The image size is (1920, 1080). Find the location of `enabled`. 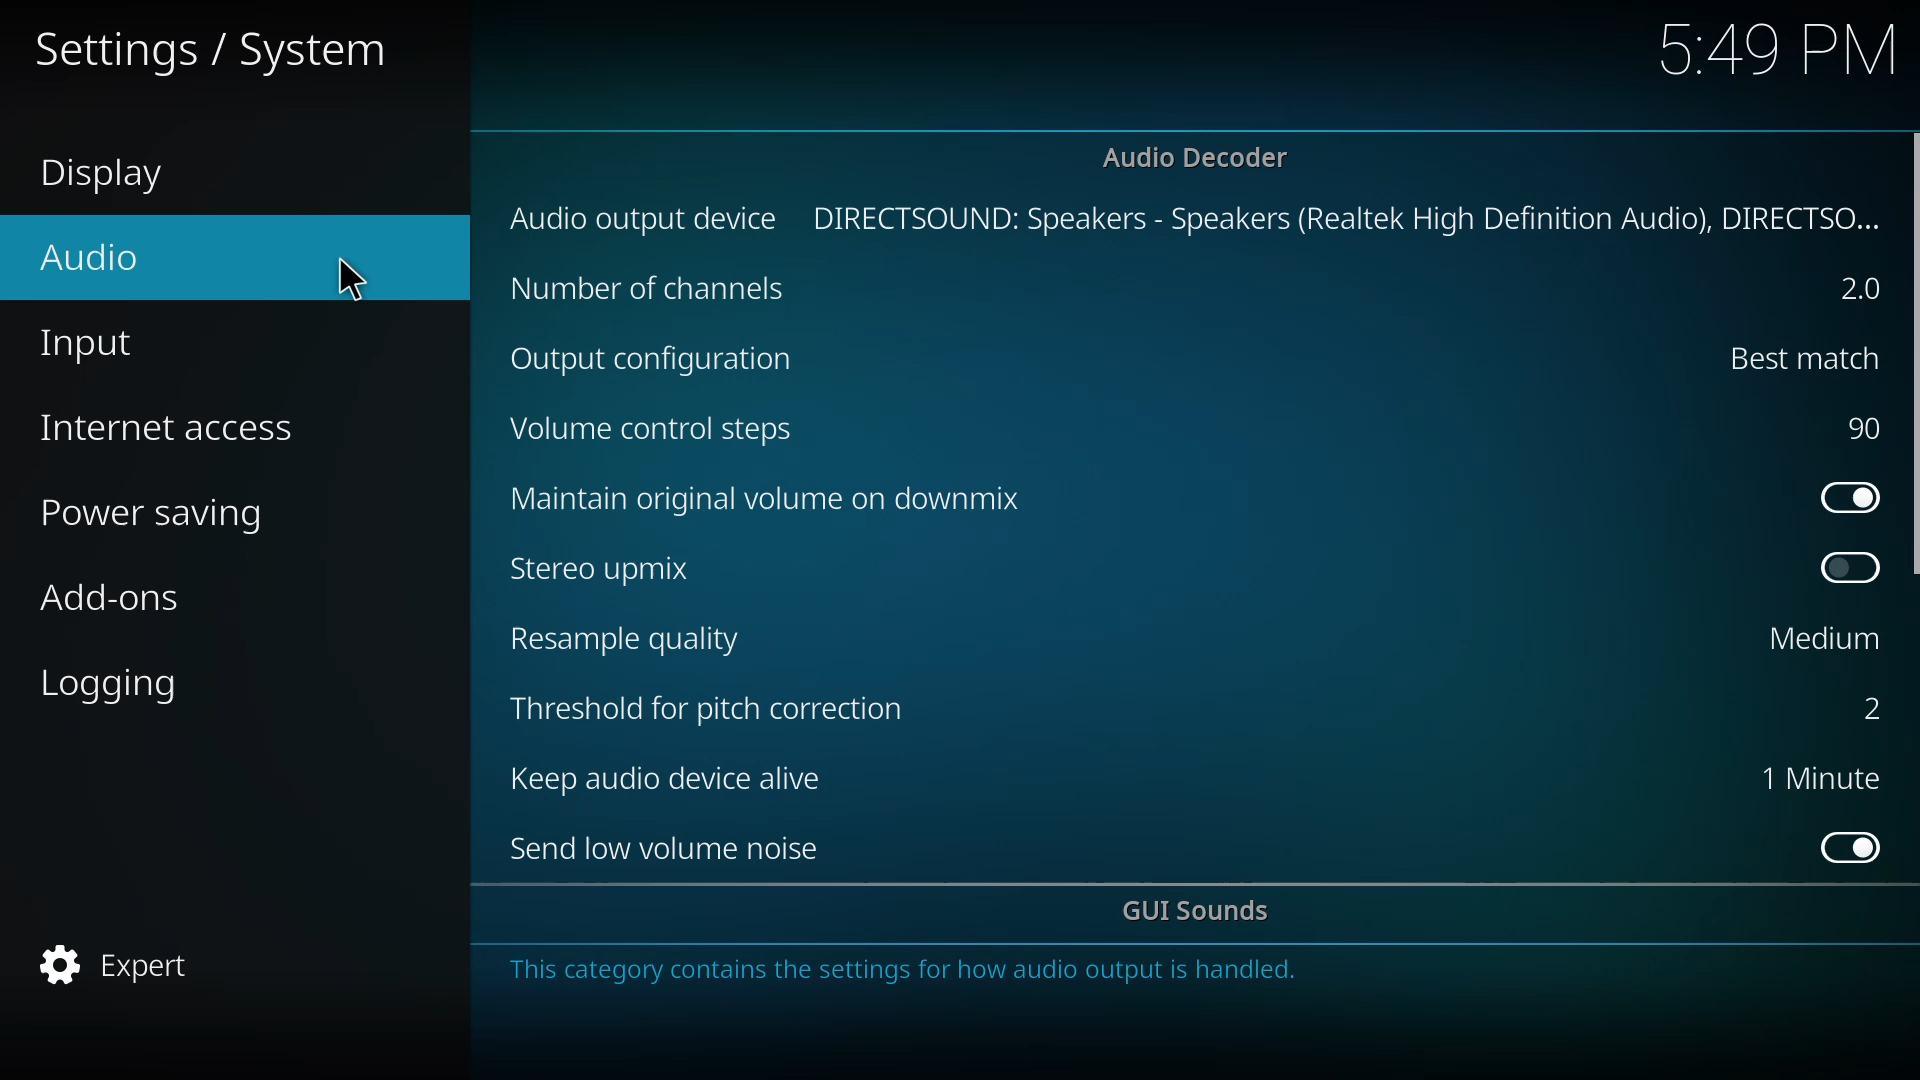

enabled is located at coordinates (1852, 845).